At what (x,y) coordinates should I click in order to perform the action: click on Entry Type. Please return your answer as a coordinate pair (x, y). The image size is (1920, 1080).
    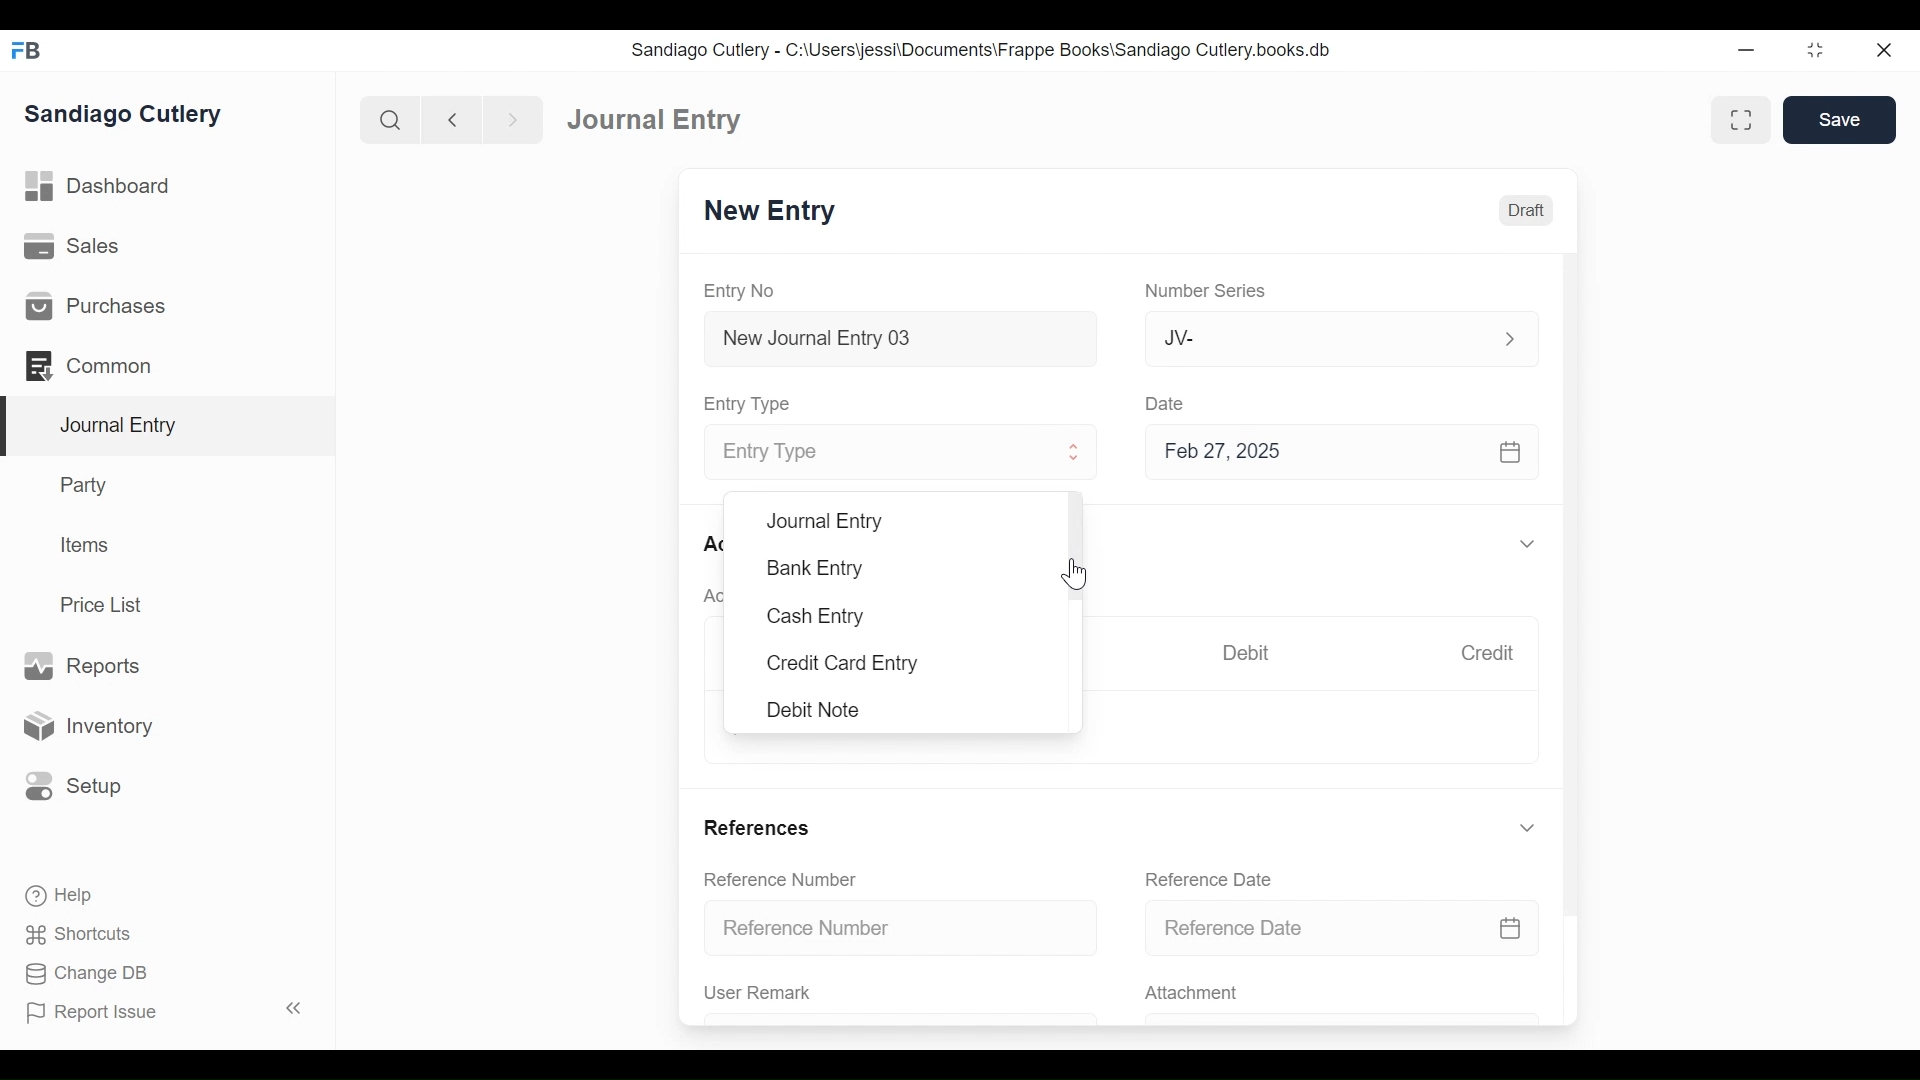
    Looking at the image, I should click on (874, 452).